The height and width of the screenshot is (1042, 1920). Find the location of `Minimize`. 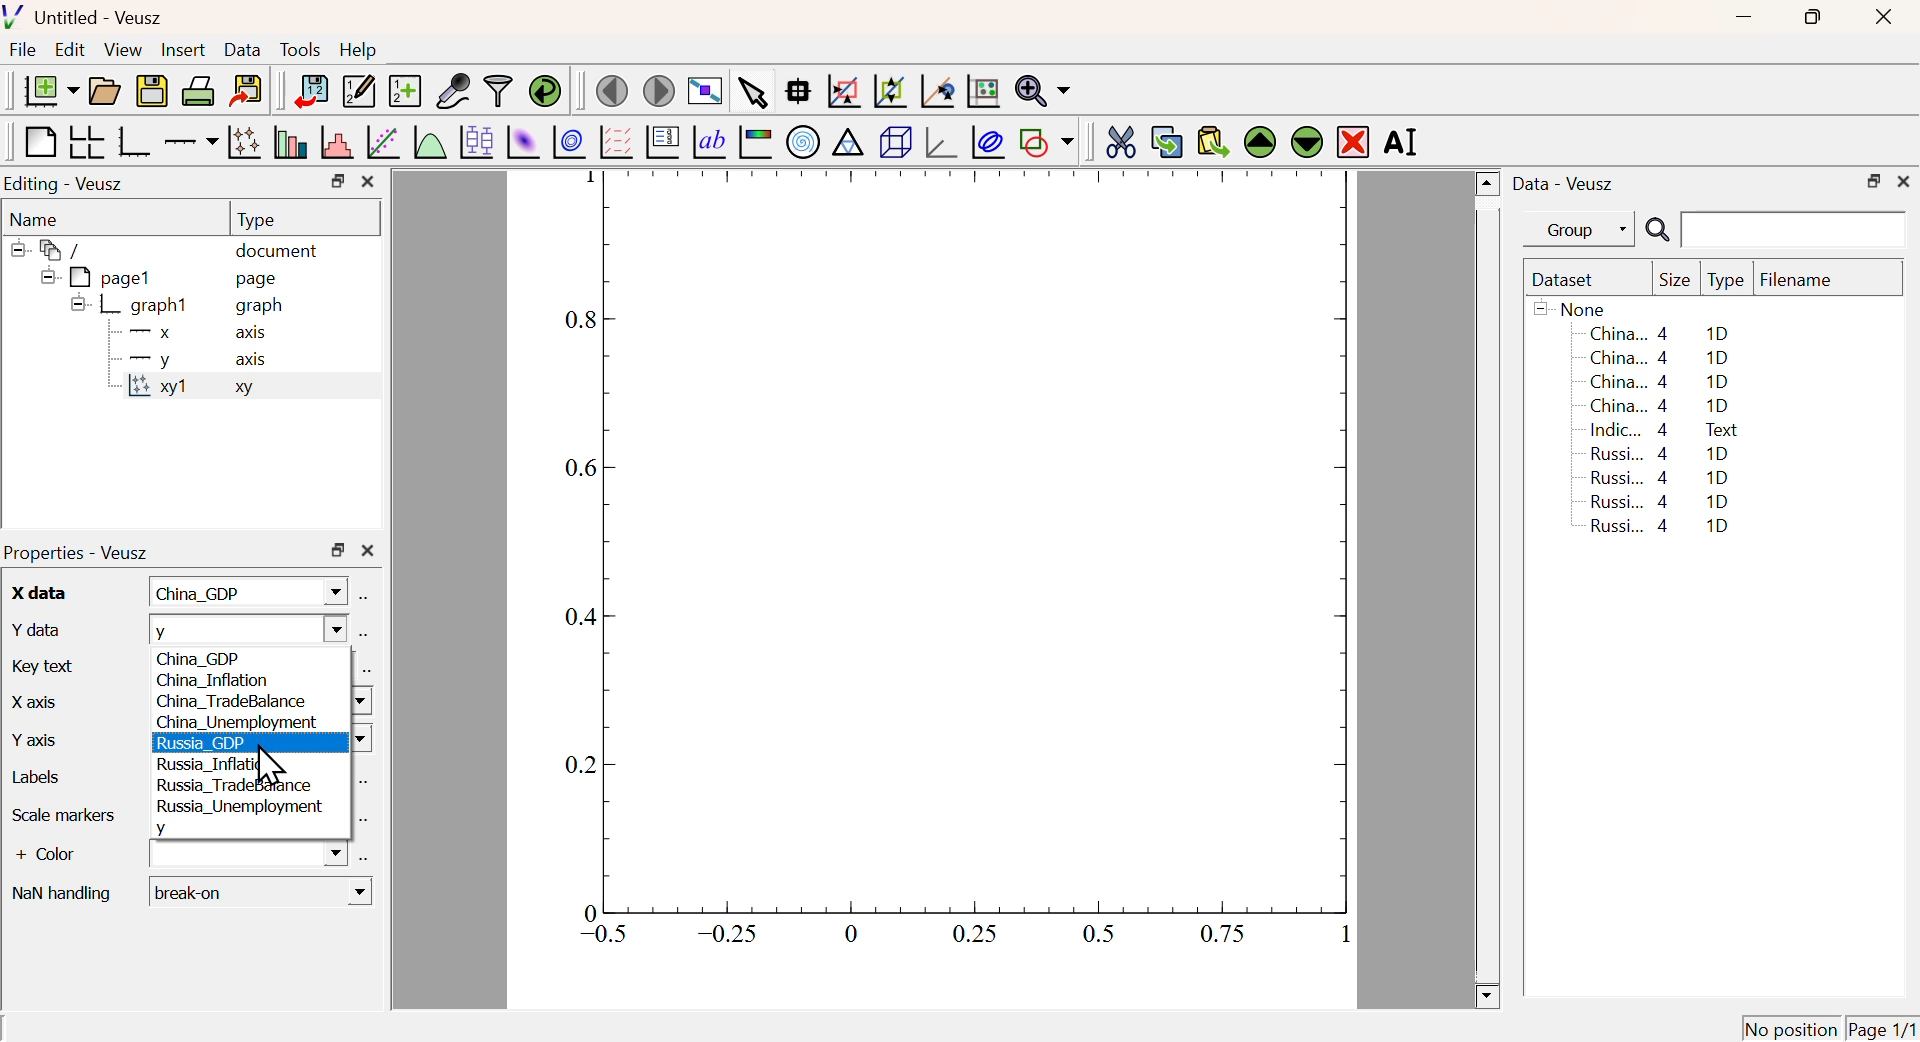

Minimize is located at coordinates (1744, 18).